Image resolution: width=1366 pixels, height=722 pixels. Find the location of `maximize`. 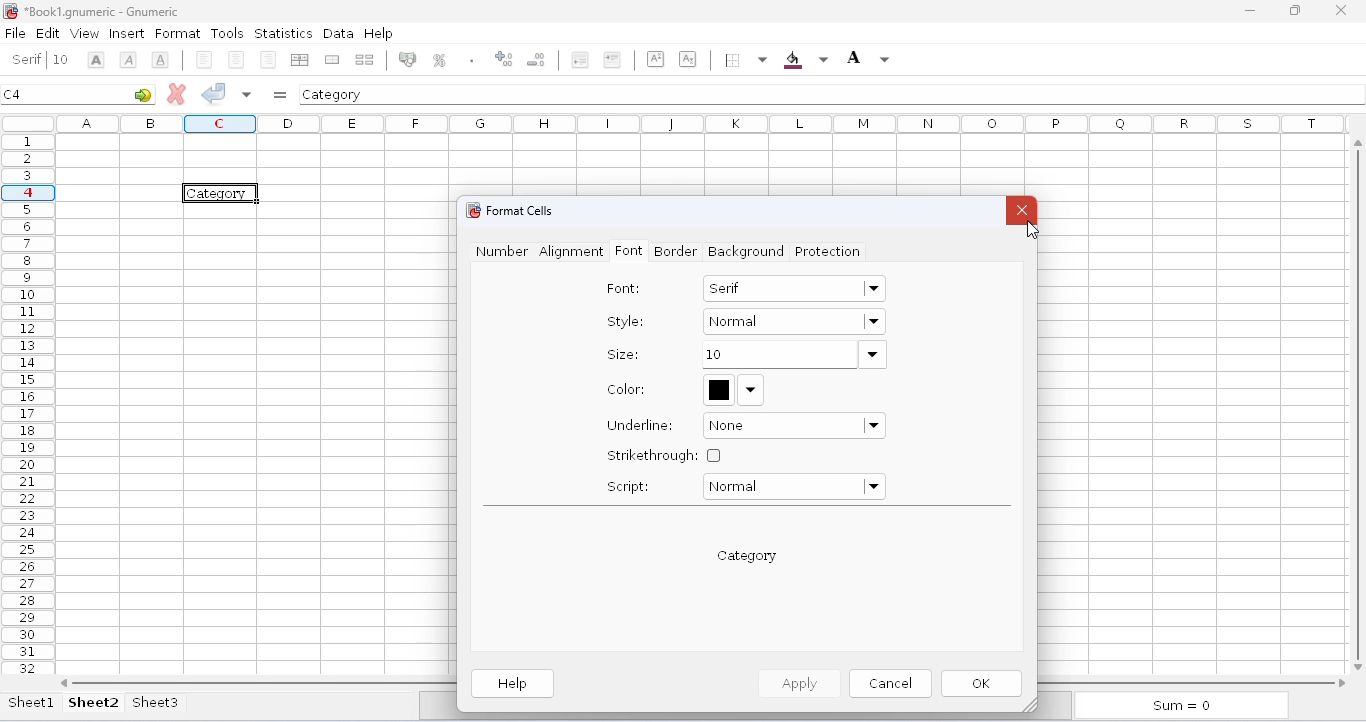

maximize is located at coordinates (1295, 11).